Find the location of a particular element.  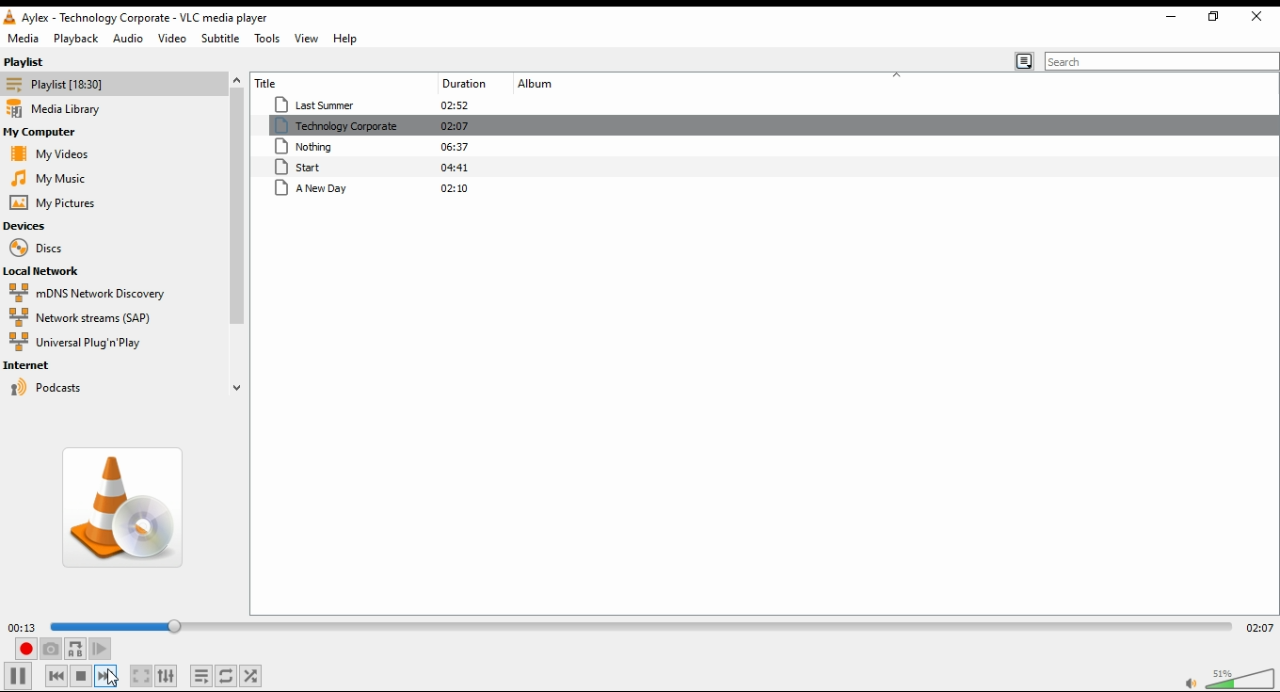

elapsed time is located at coordinates (22, 628).